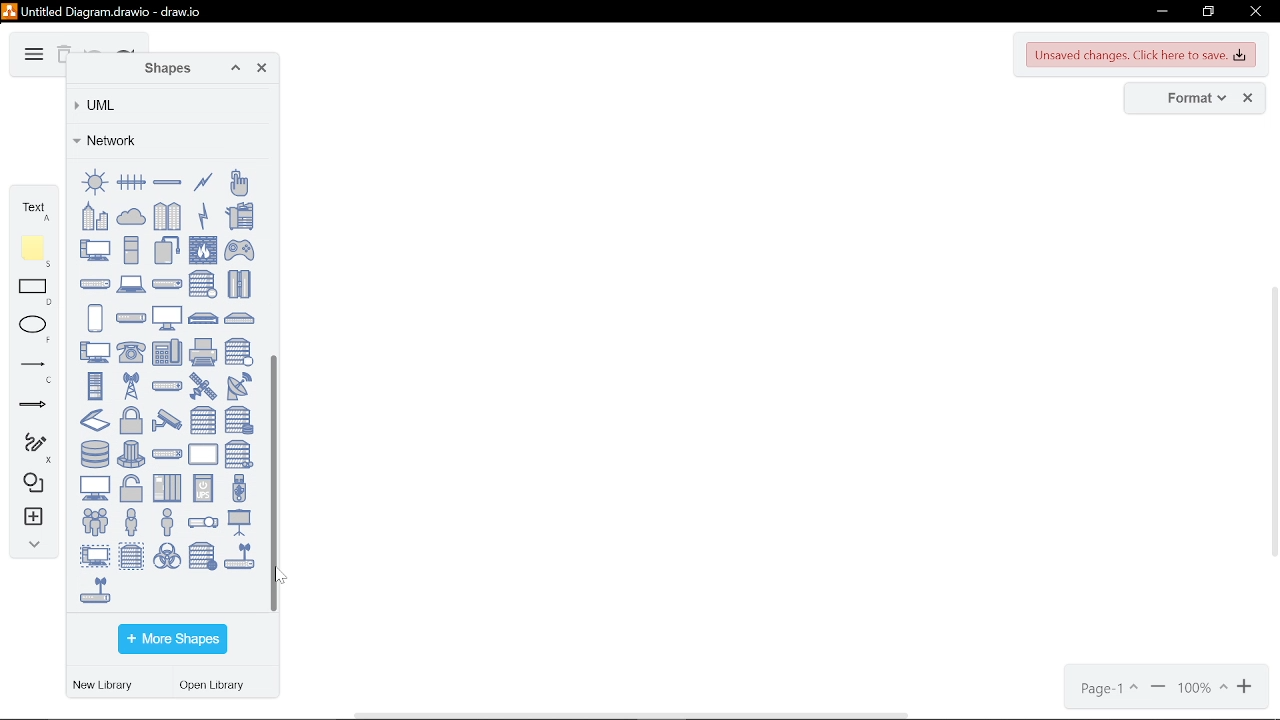  I want to click on mobile, so click(95, 318).